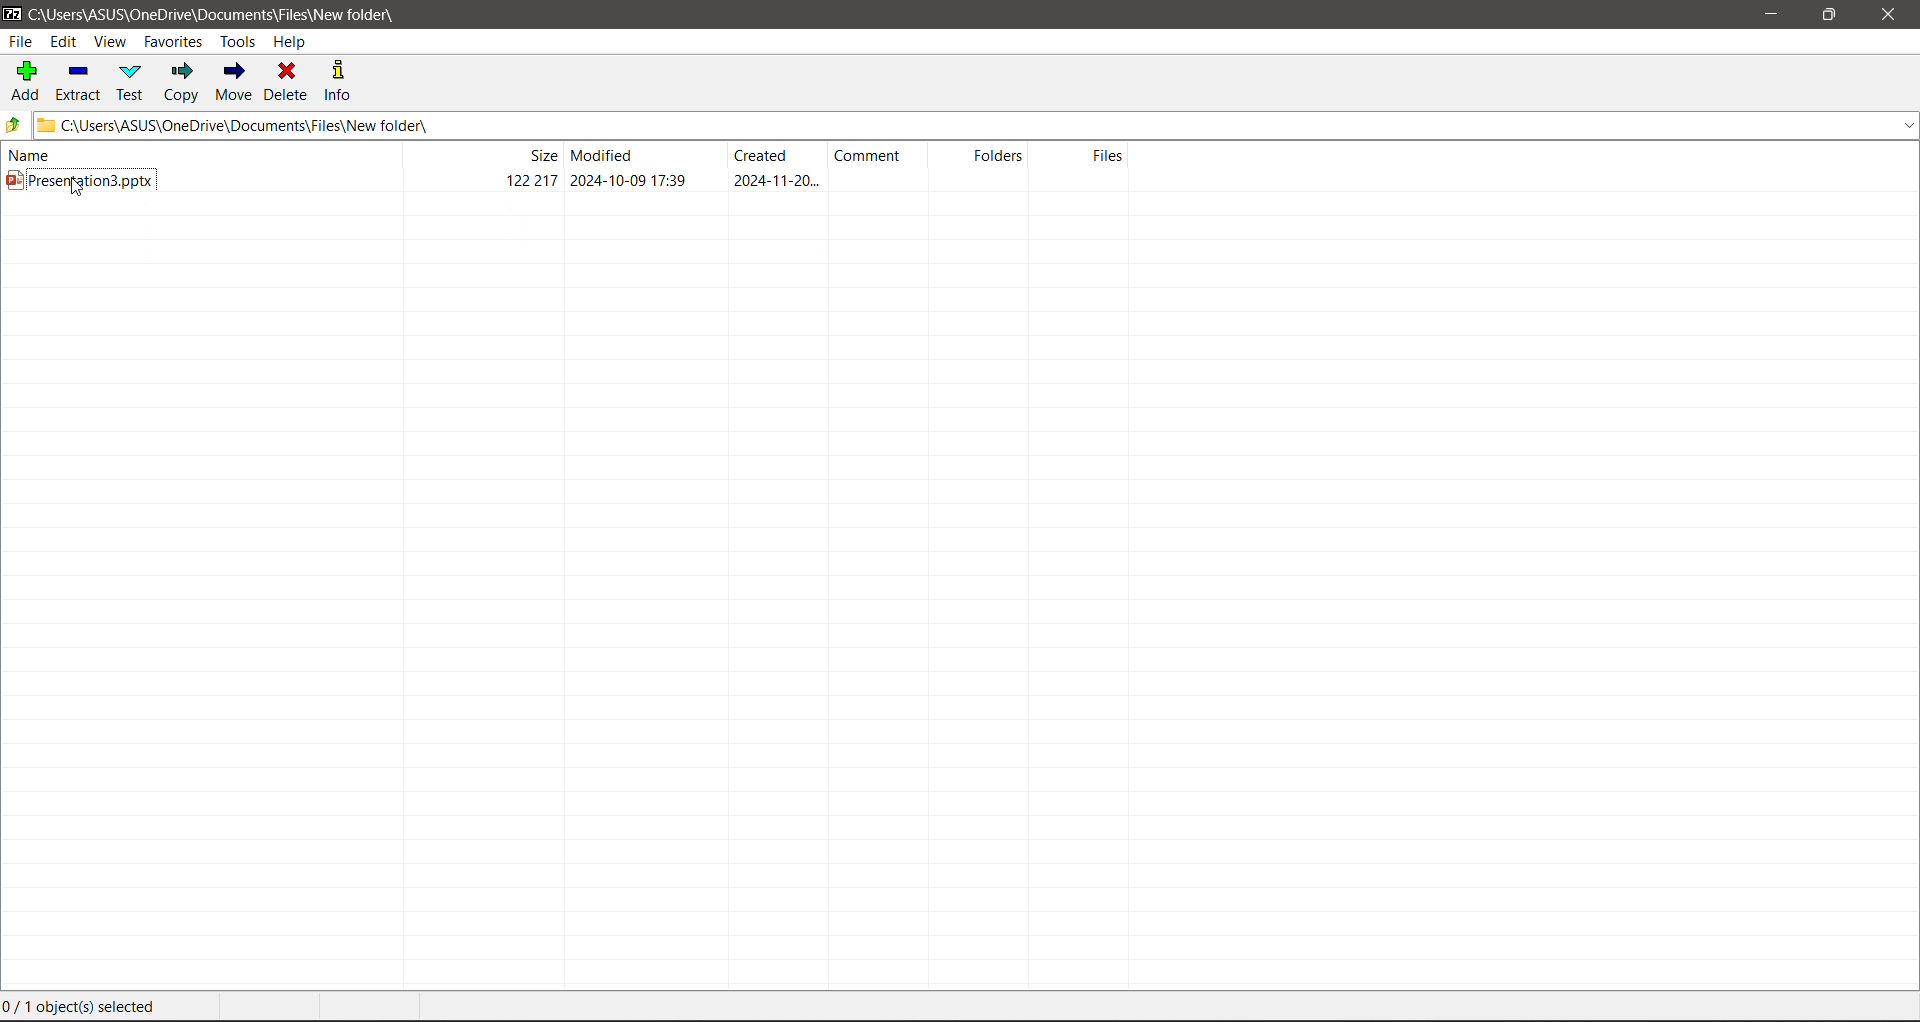  Describe the element at coordinates (1770, 15) in the screenshot. I see `Minimize` at that location.